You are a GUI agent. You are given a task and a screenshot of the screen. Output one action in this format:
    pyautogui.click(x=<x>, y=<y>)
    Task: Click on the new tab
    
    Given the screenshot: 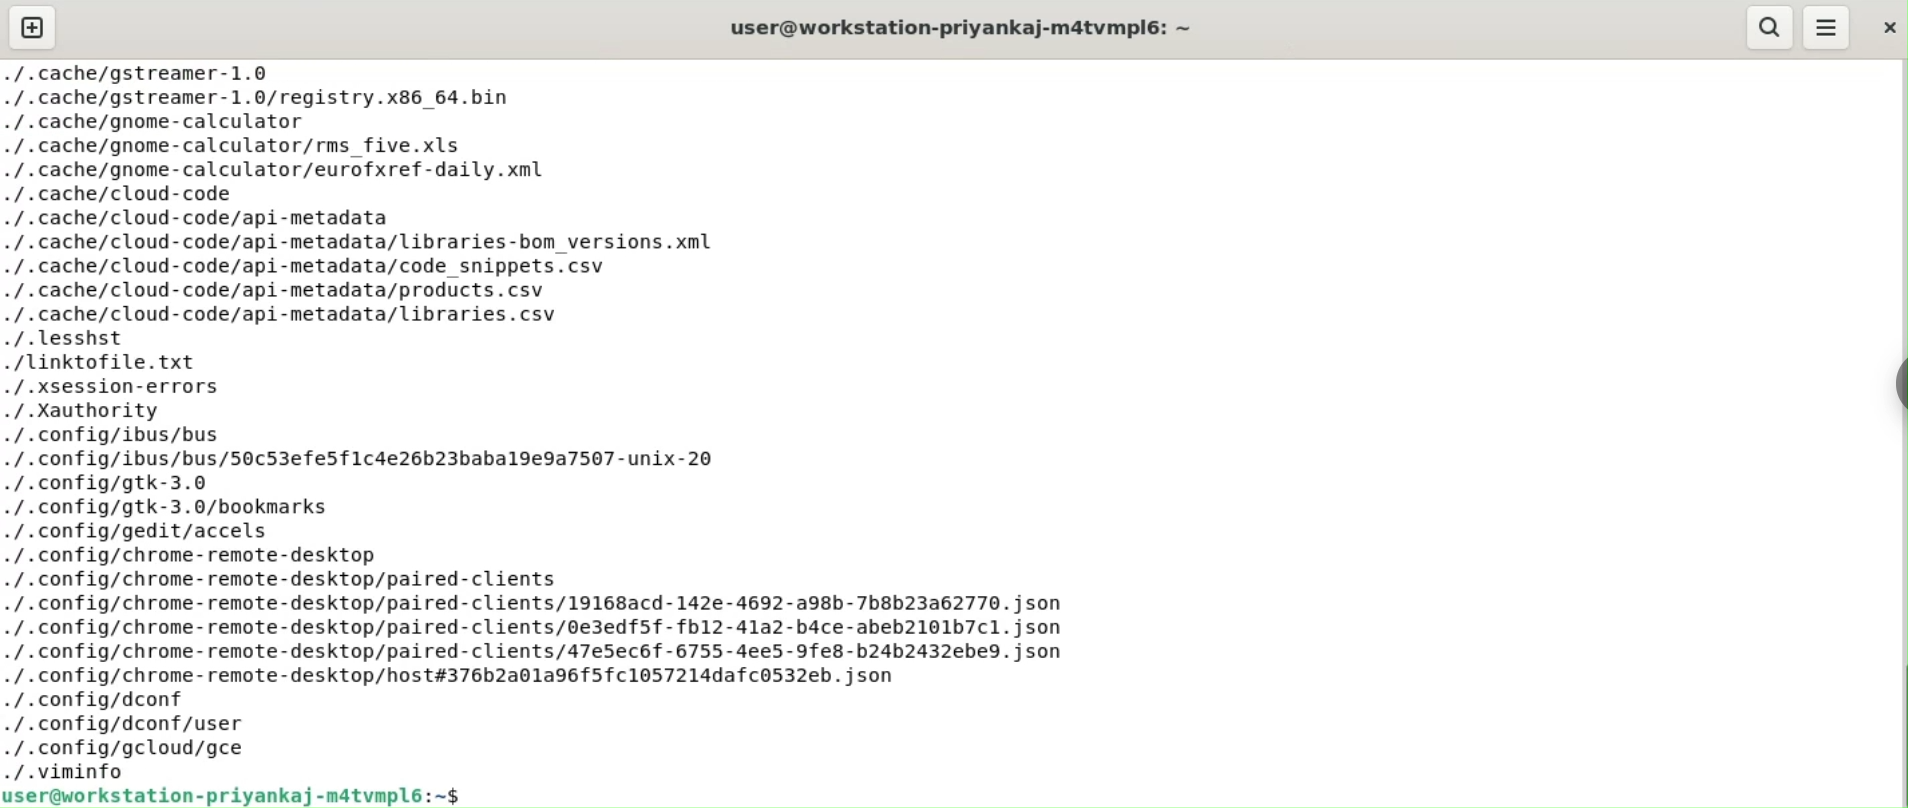 What is the action you would take?
    pyautogui.click(x=29, y=27)
    